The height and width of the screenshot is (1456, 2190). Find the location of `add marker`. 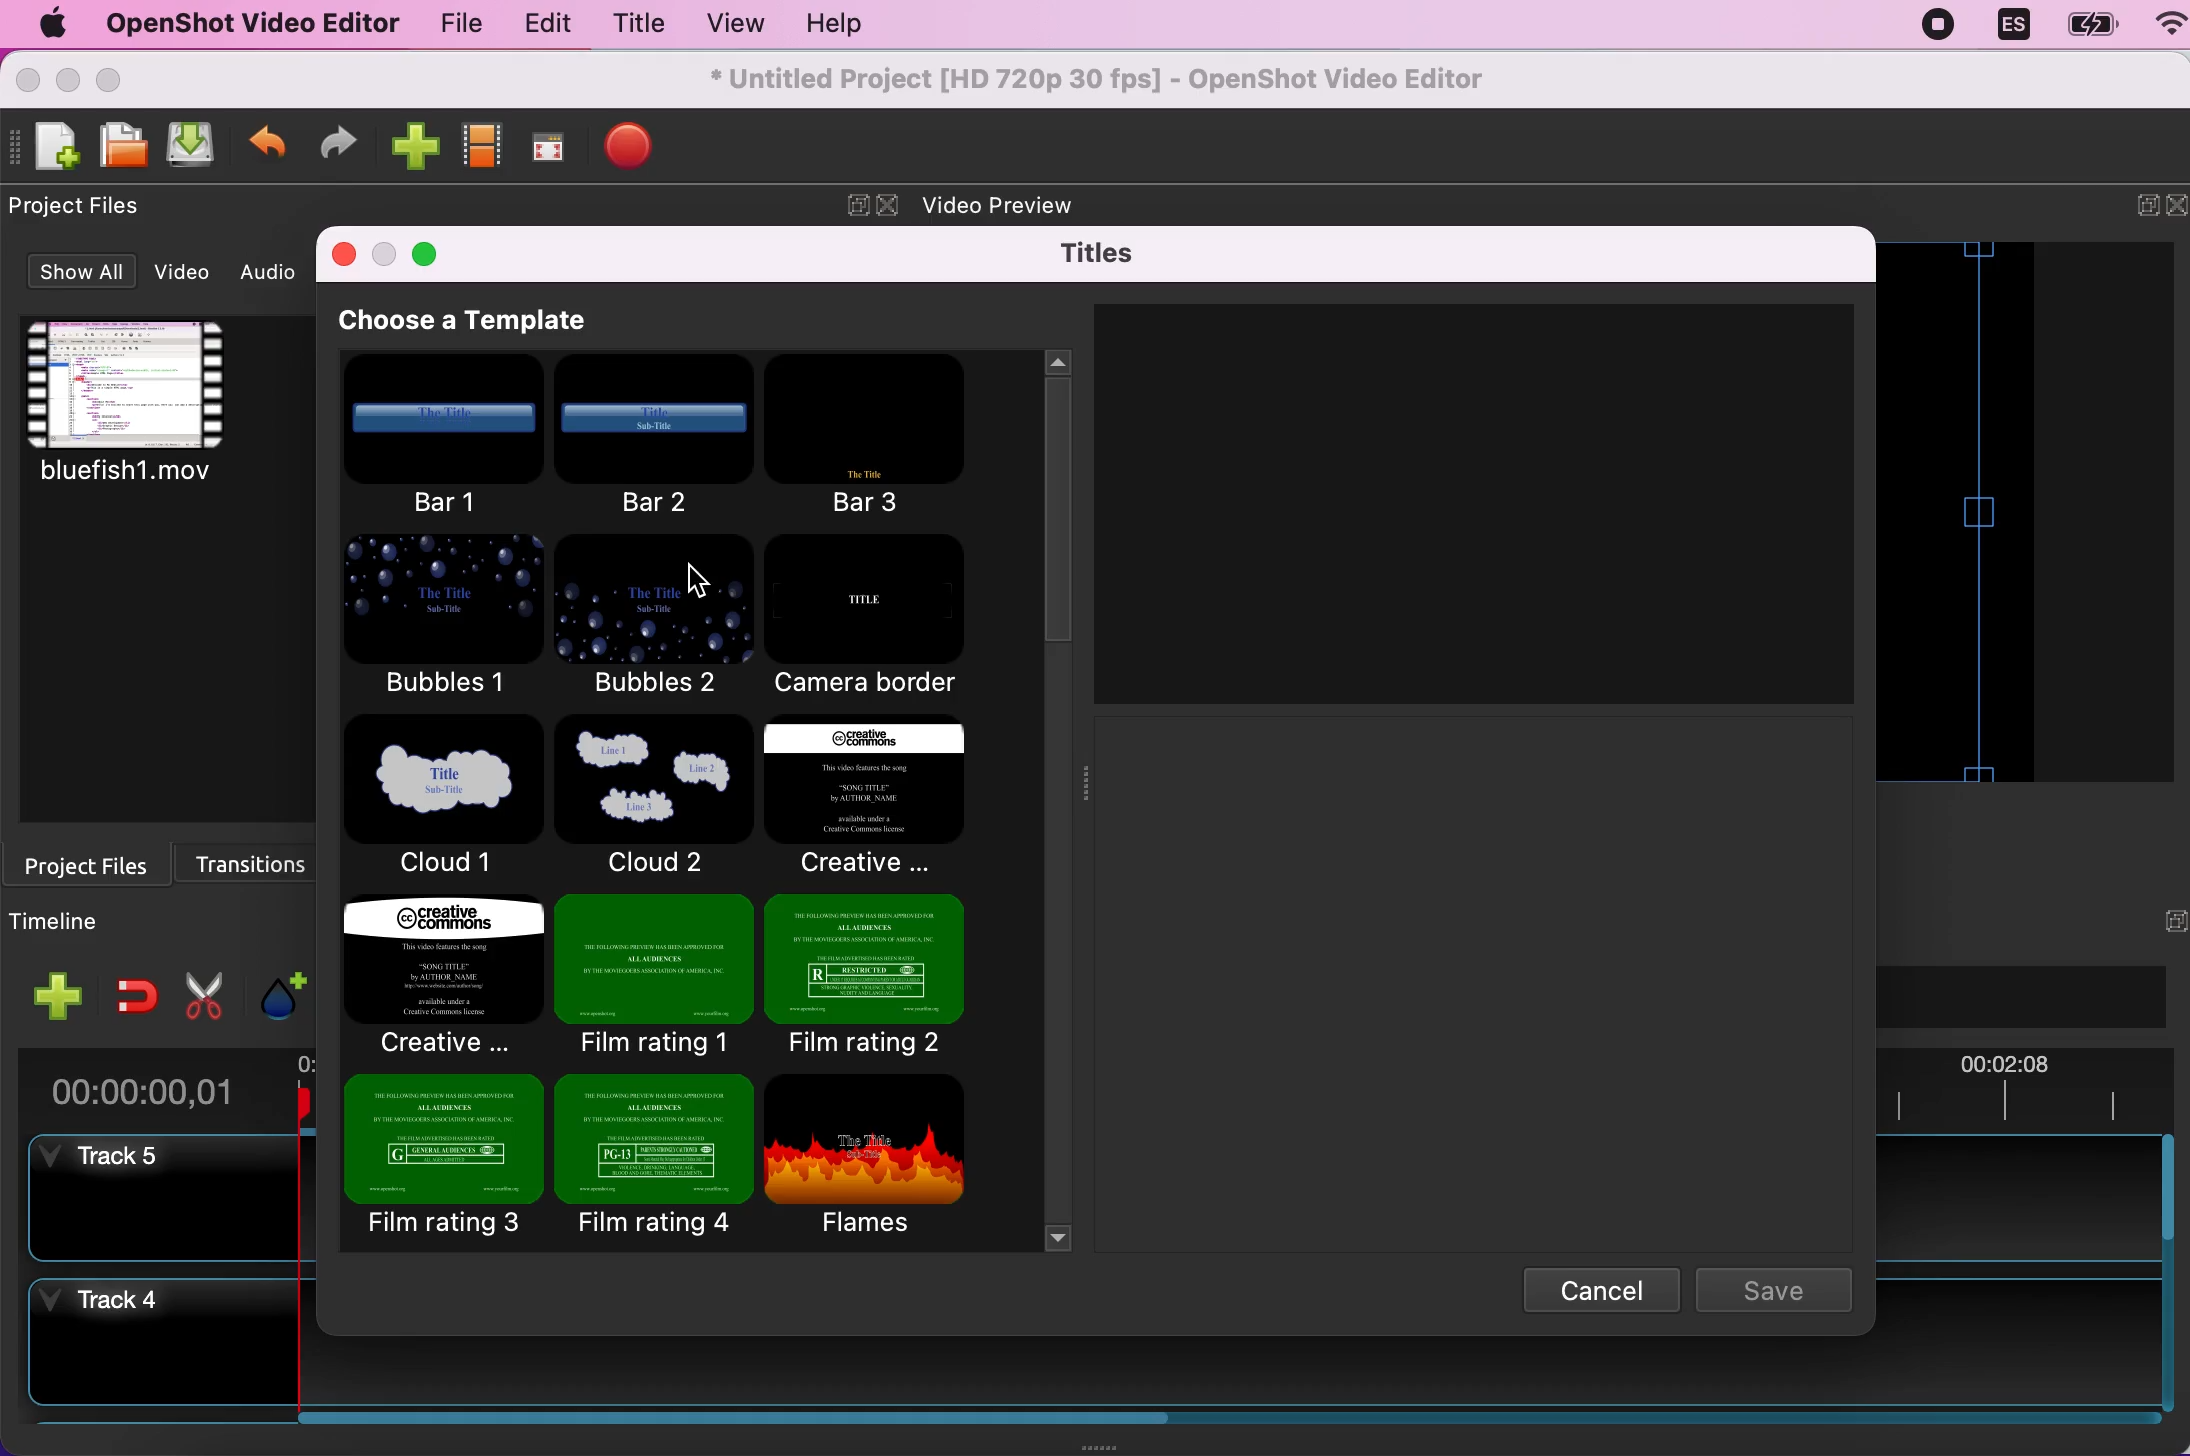

add marker is located at coordinates (281, 987).